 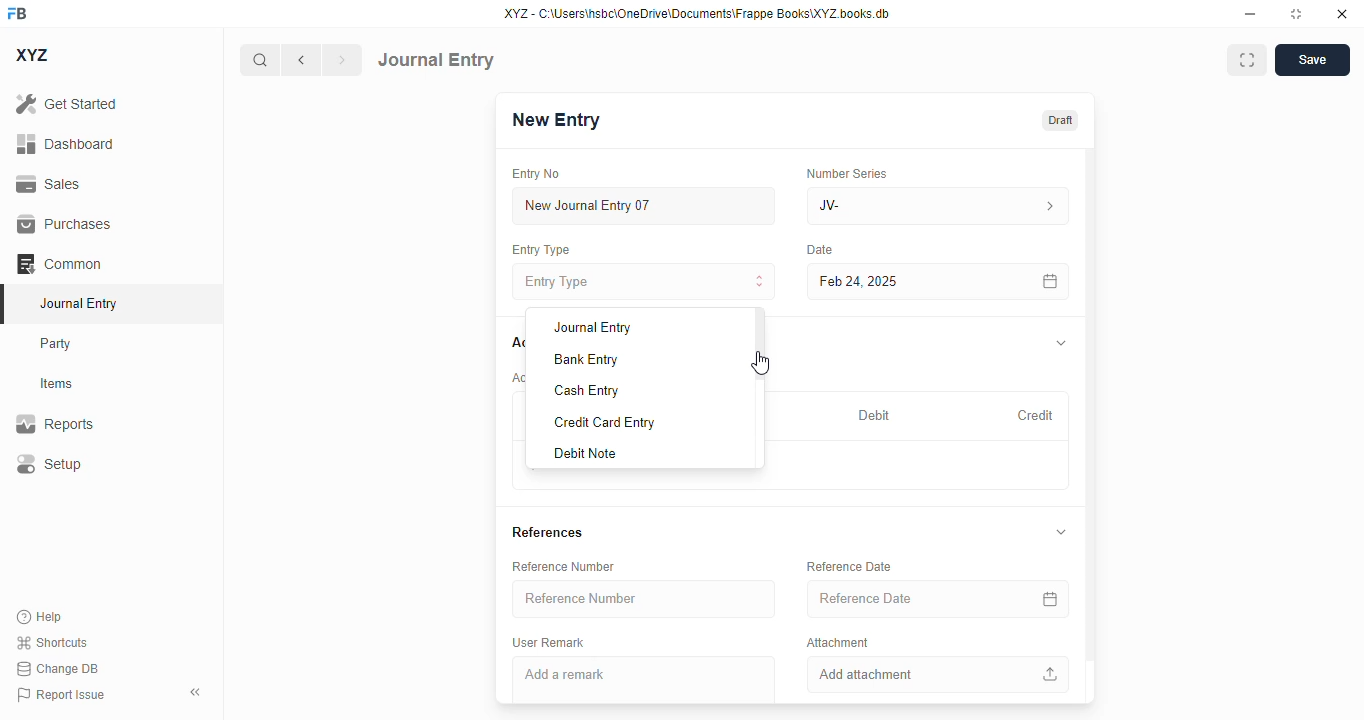 What do you see at coordinates (40, 617) in the screenshot?
I see `help` at bounding box center [40, 617].